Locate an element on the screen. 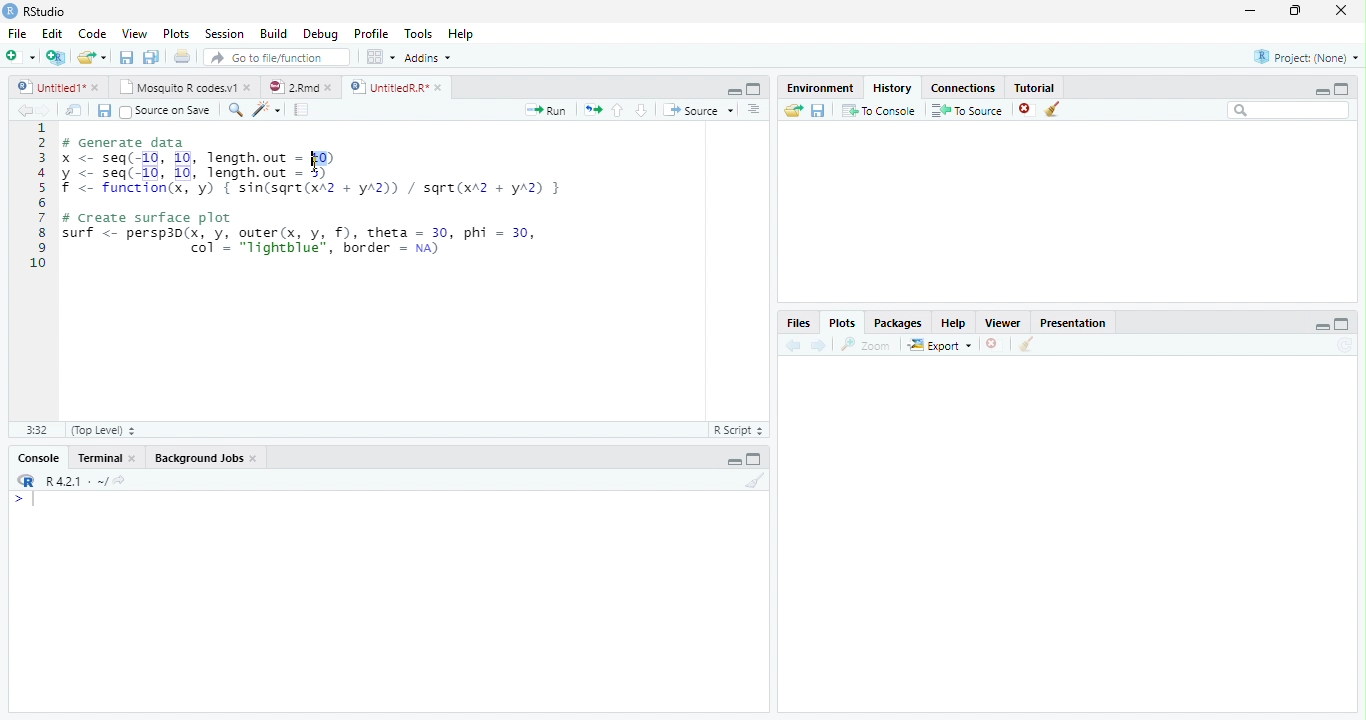 This screenshot has width=1366, height=720. Clear all history entries is located at coordinates (1052, 109).